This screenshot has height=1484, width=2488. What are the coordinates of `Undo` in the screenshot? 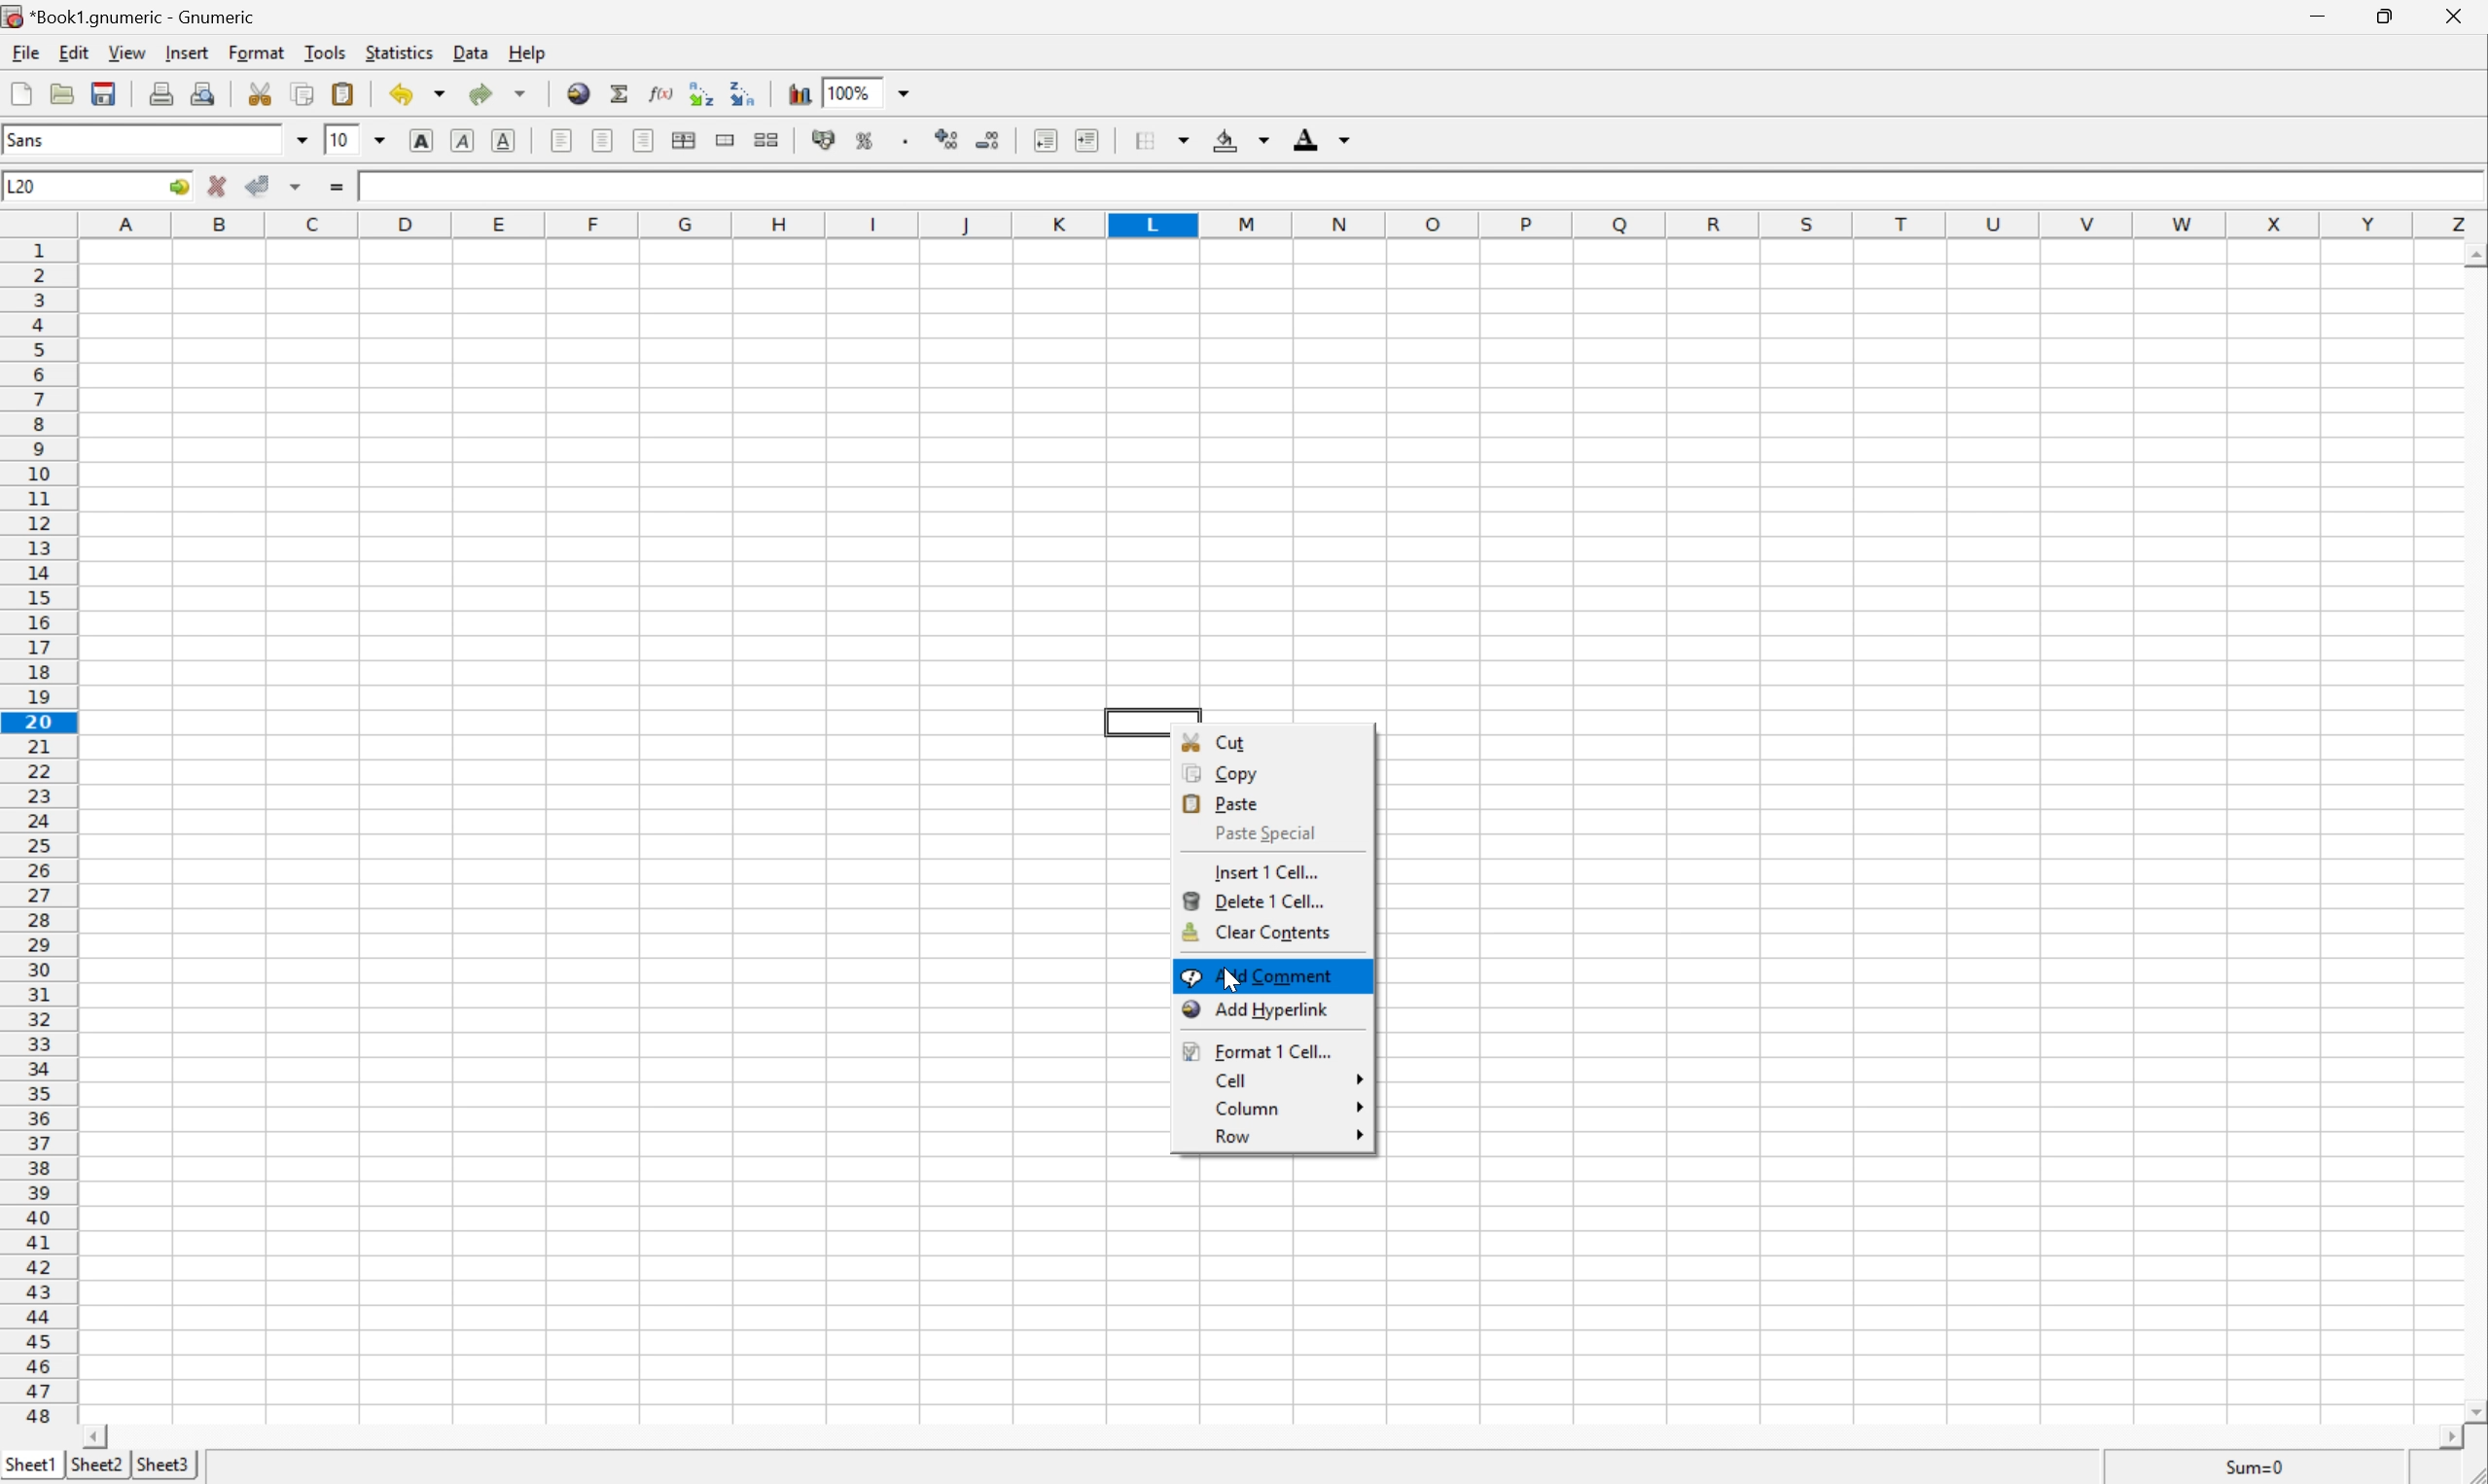 It's located at (414, 93).